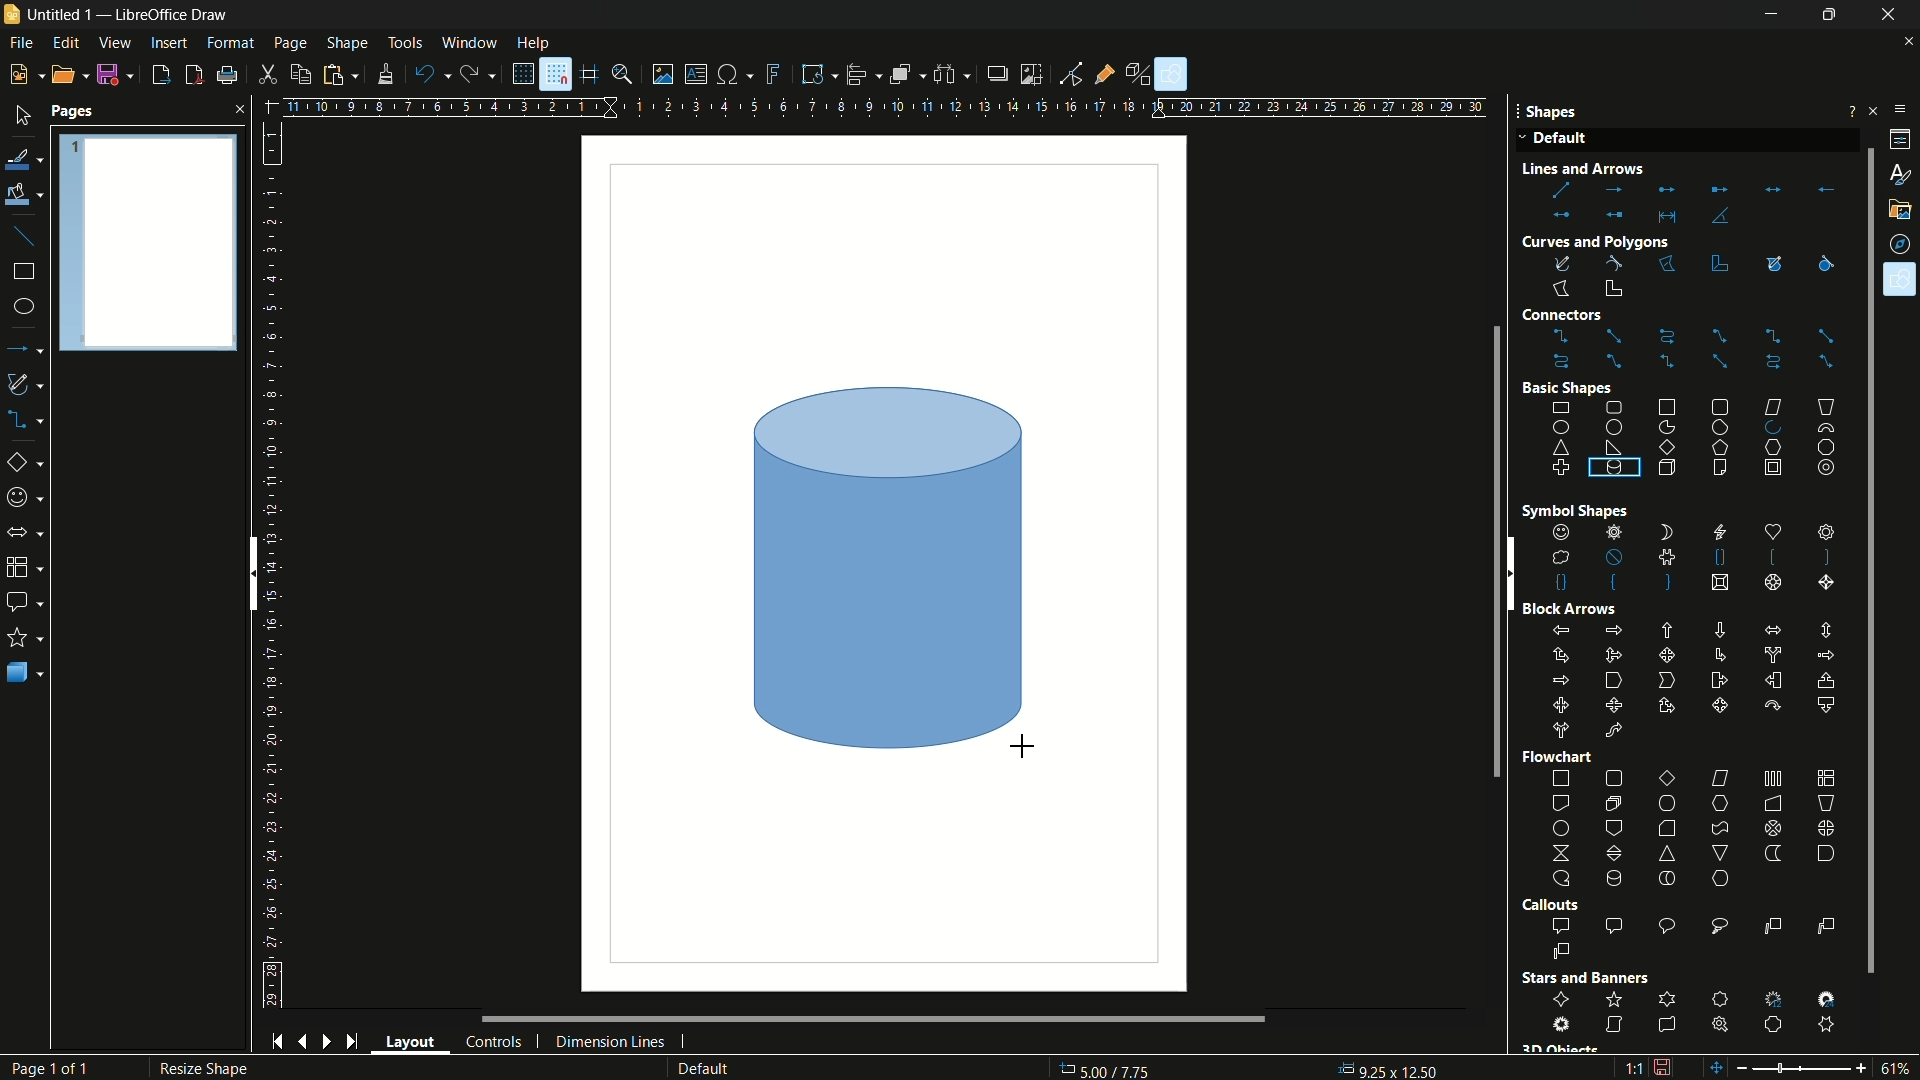  I want to click on symbol shapes, so click(27, 498).